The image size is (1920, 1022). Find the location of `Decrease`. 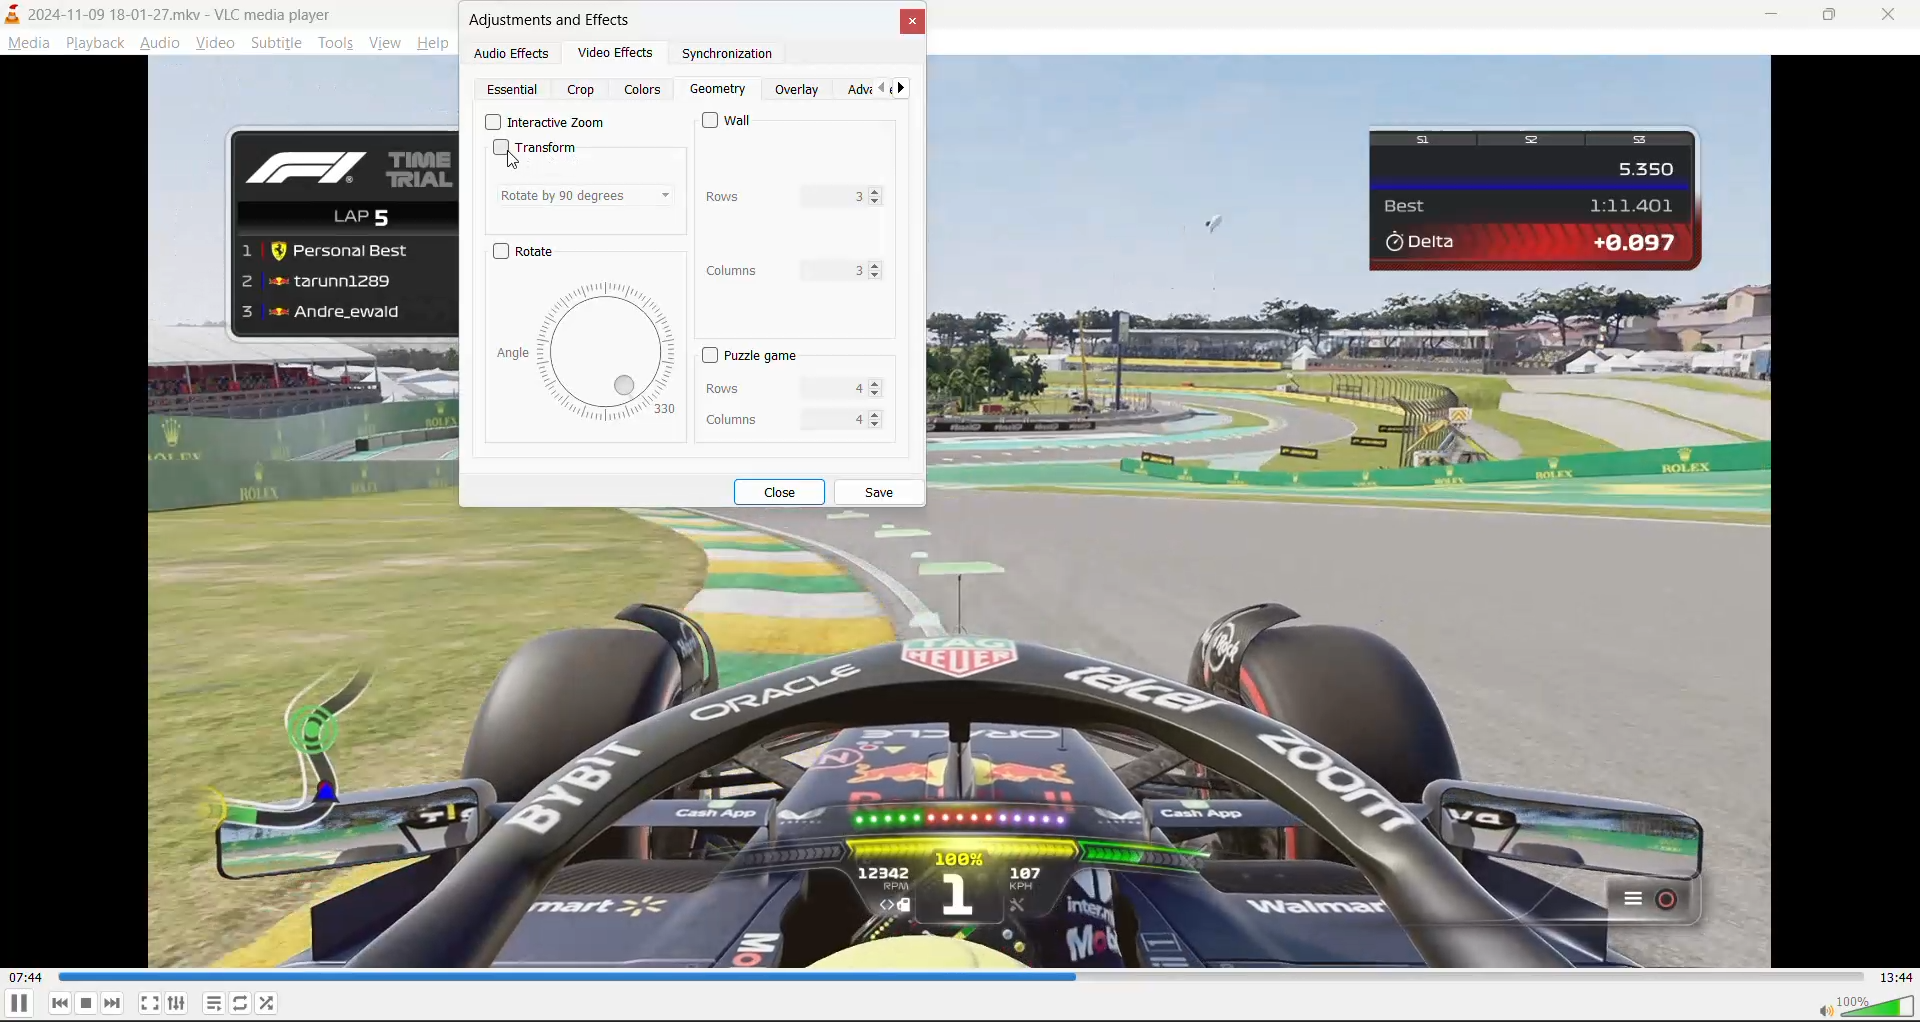

Decrease is located at coordinates (878, 277).